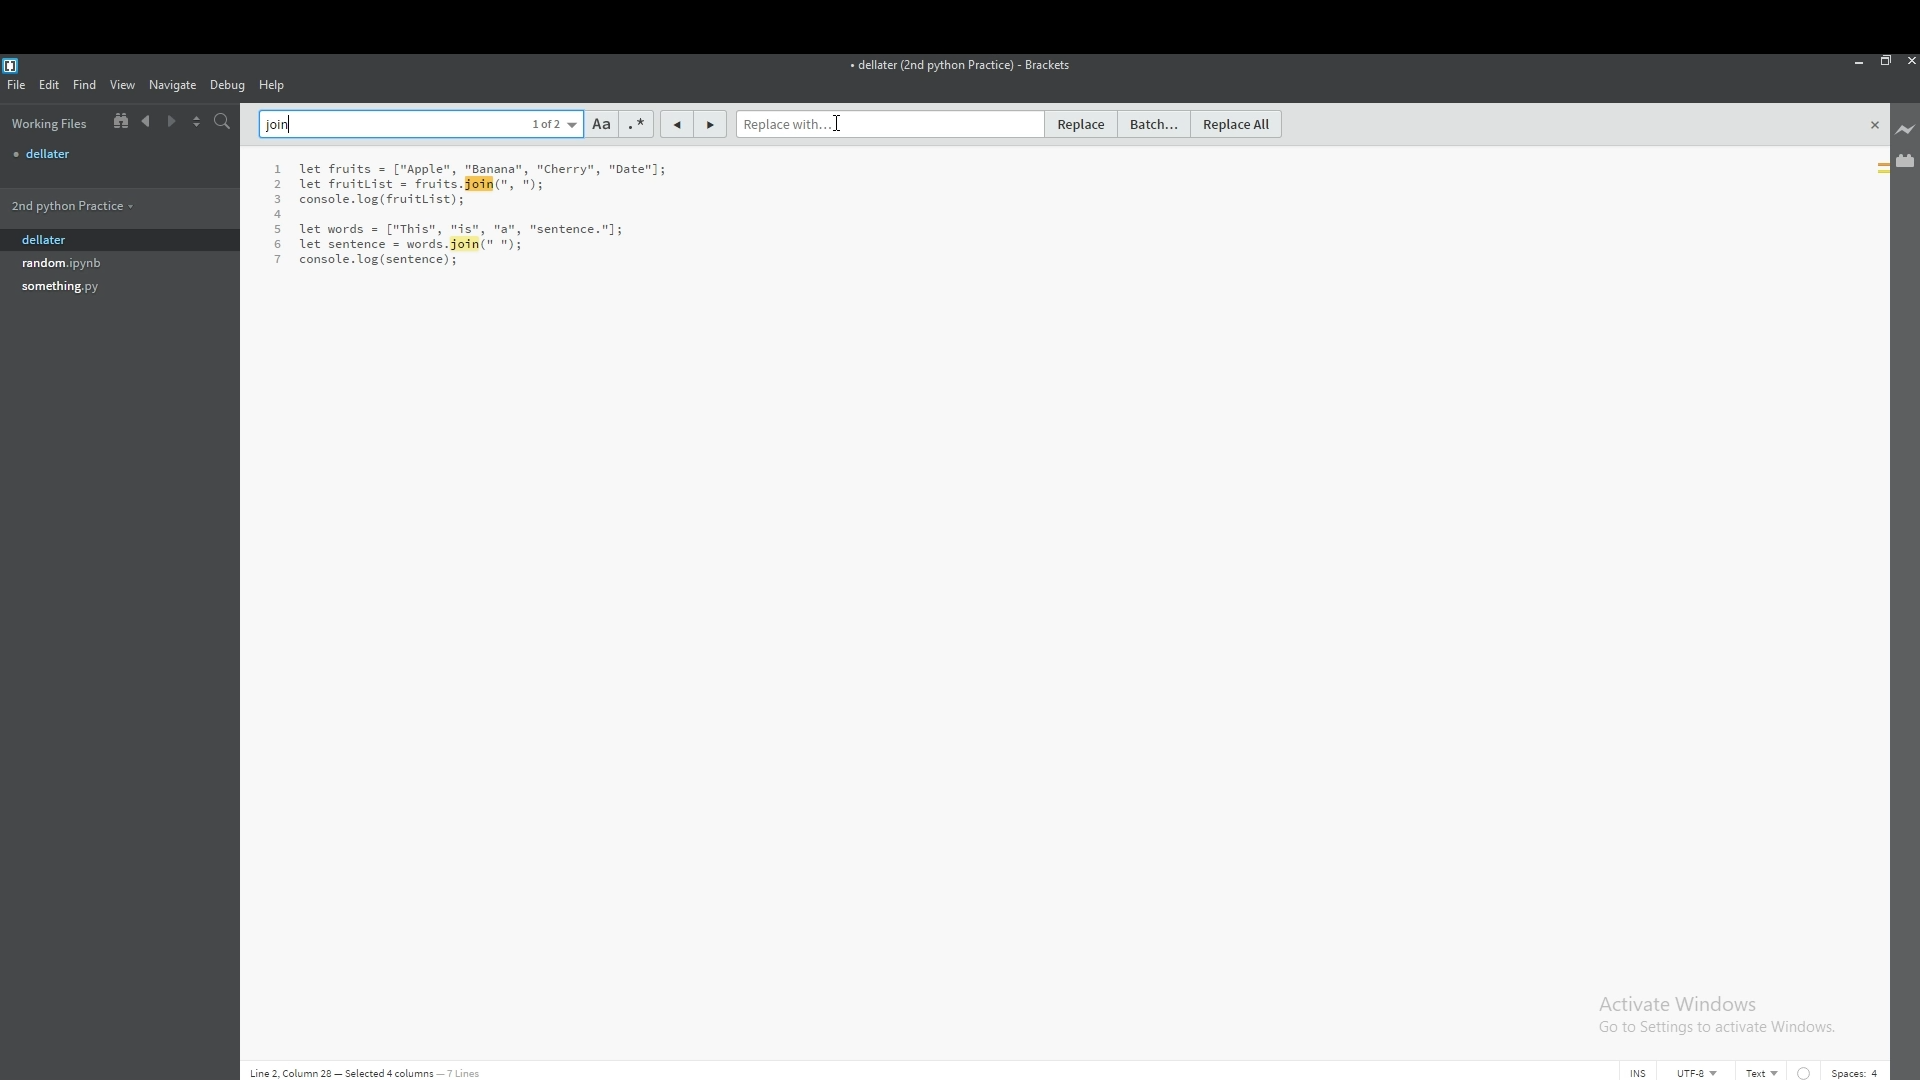  I want to click on search, so click(223, 121).